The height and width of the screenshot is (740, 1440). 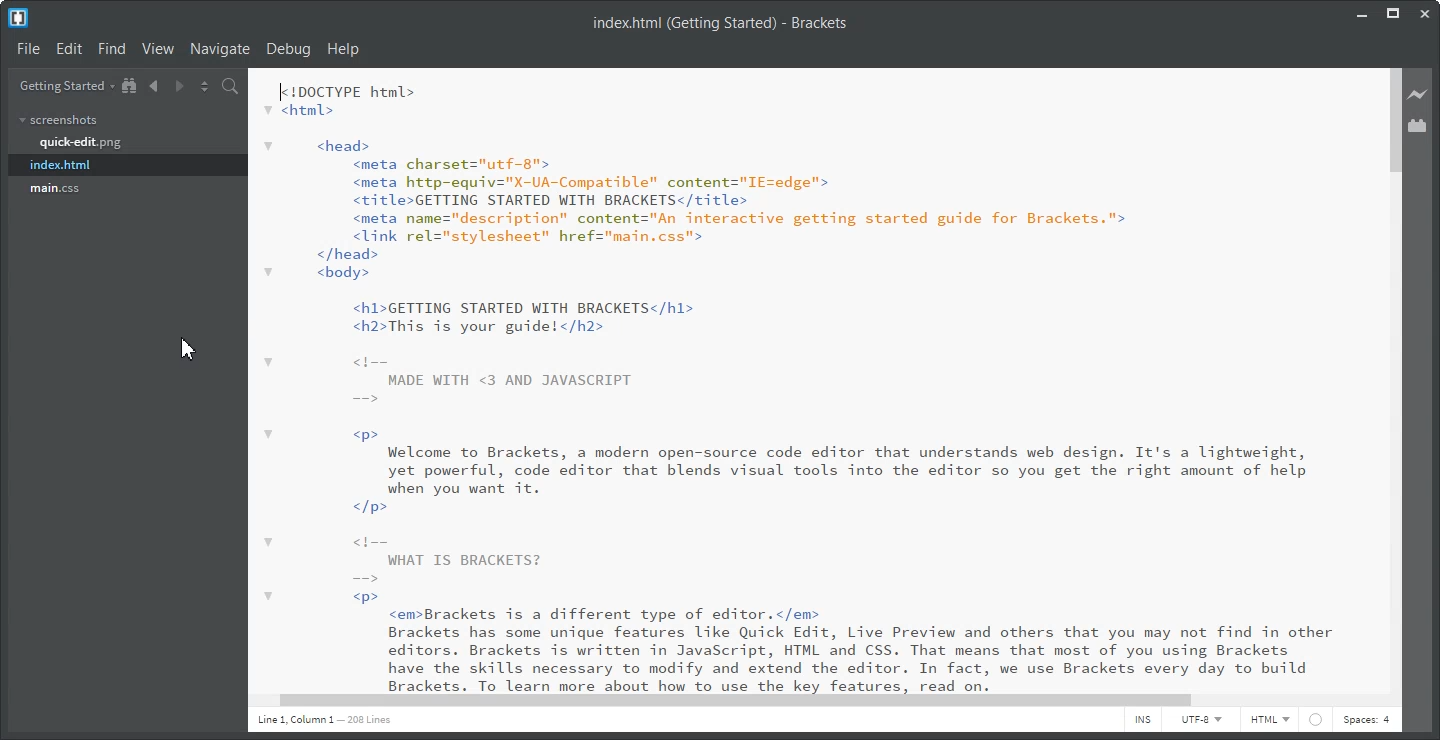 What do you see at coordinates (808, 701) in the screenshot?
I see `Horizontal Scroll Bar` at bounding box center [808, 701].